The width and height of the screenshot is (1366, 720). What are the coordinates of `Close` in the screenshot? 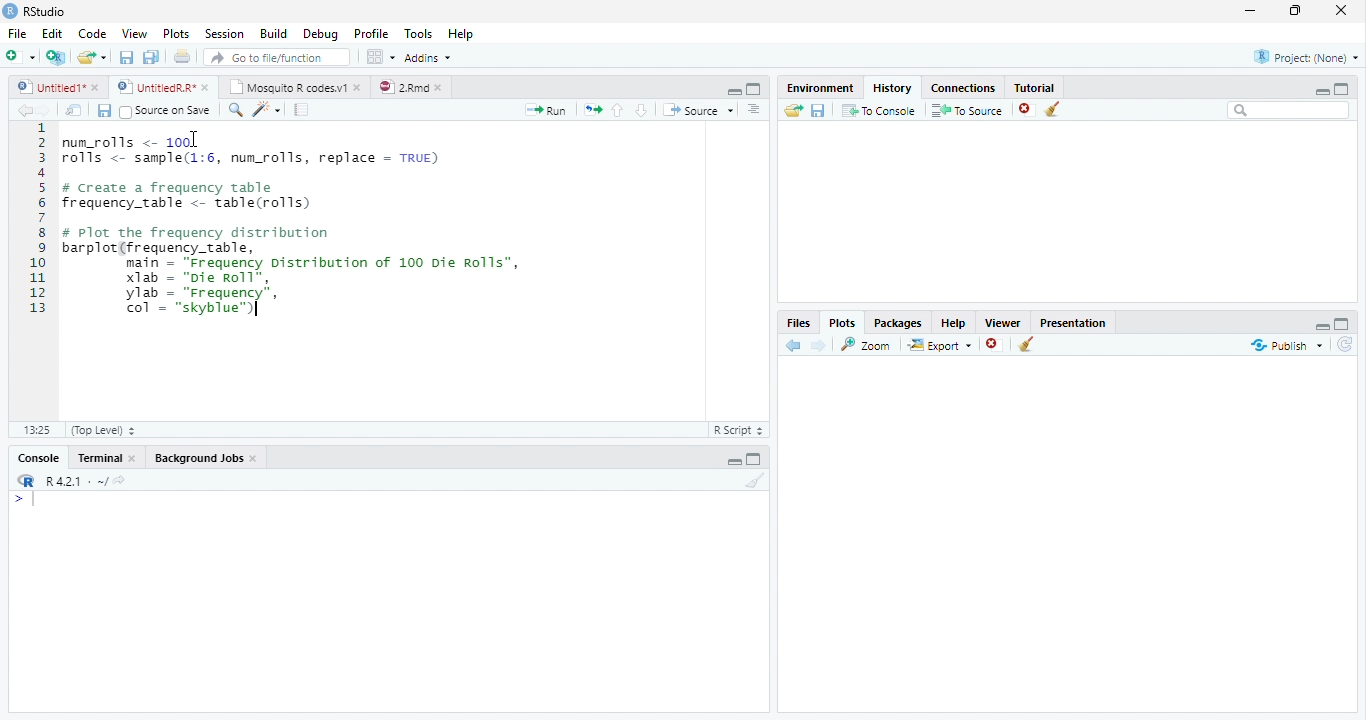 It's located at (1343, 11).